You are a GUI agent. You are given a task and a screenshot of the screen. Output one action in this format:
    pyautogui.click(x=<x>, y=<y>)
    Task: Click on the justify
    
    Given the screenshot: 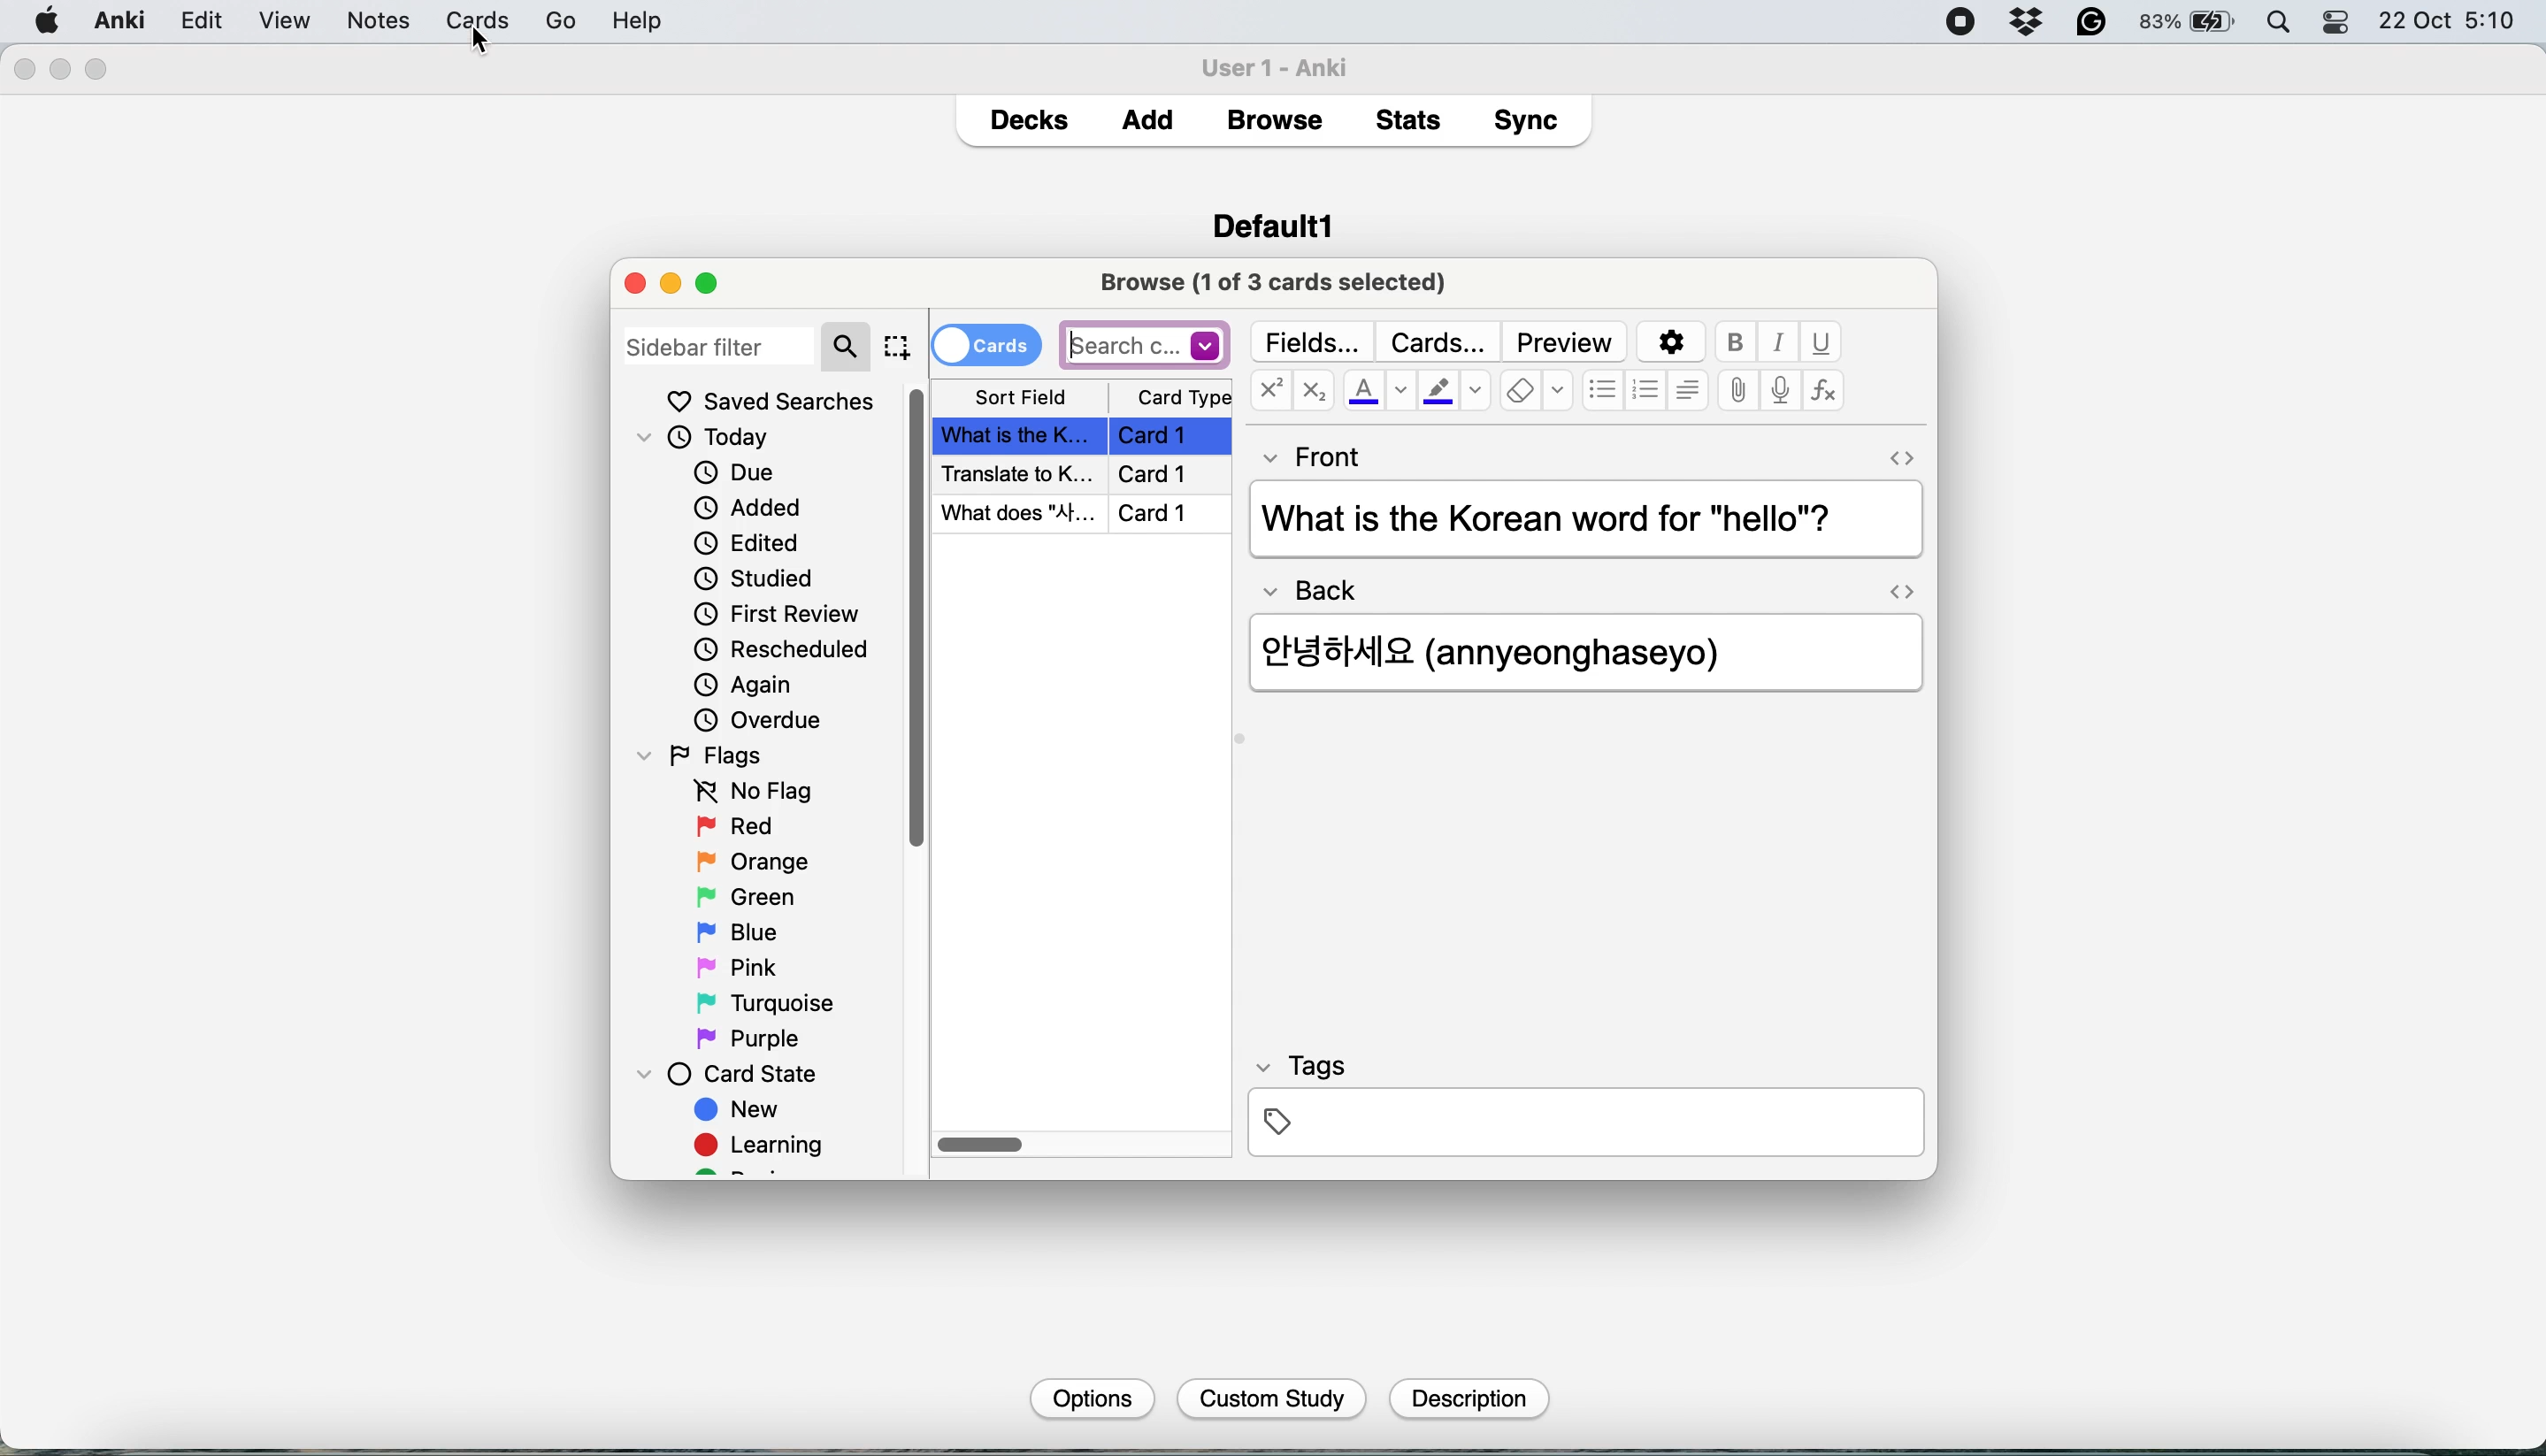 What is the action you would take?
    pyautogui.click(x=1687, y=389)
    